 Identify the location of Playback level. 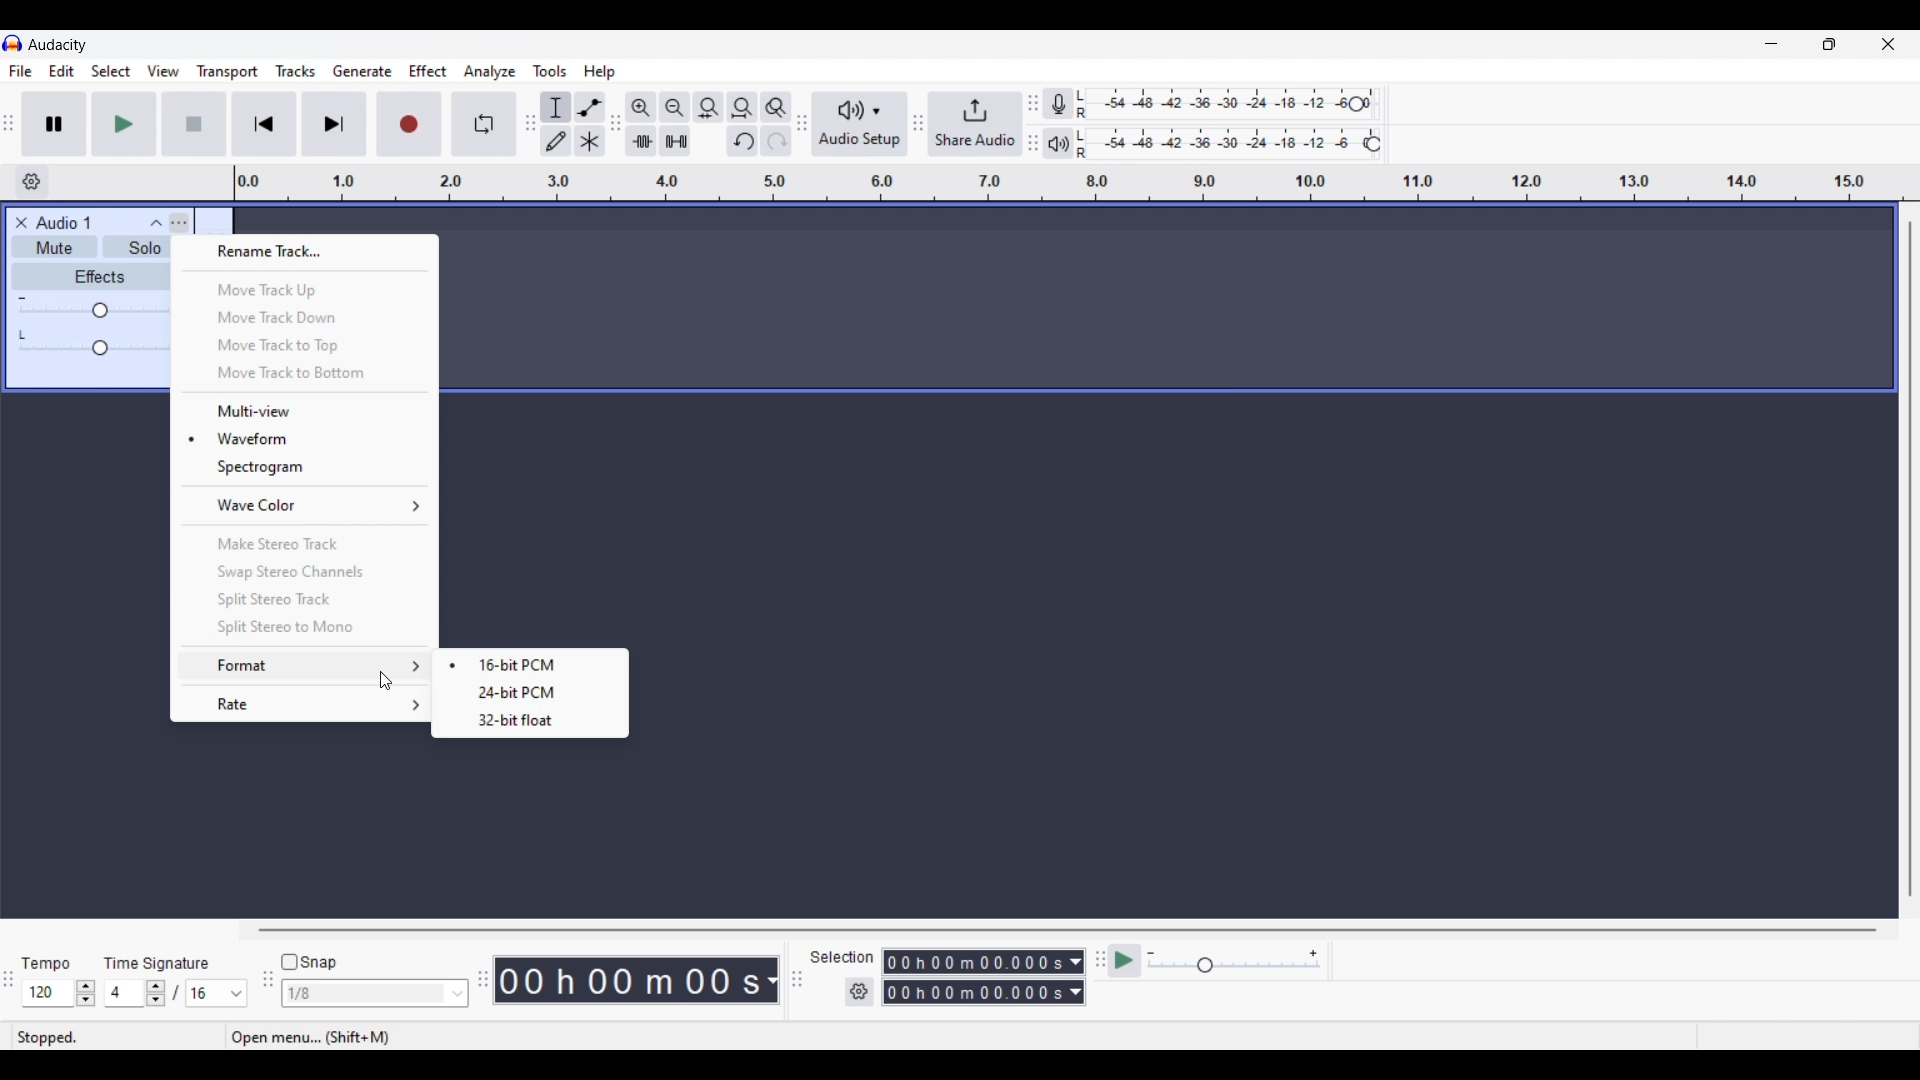
(1234, 144).